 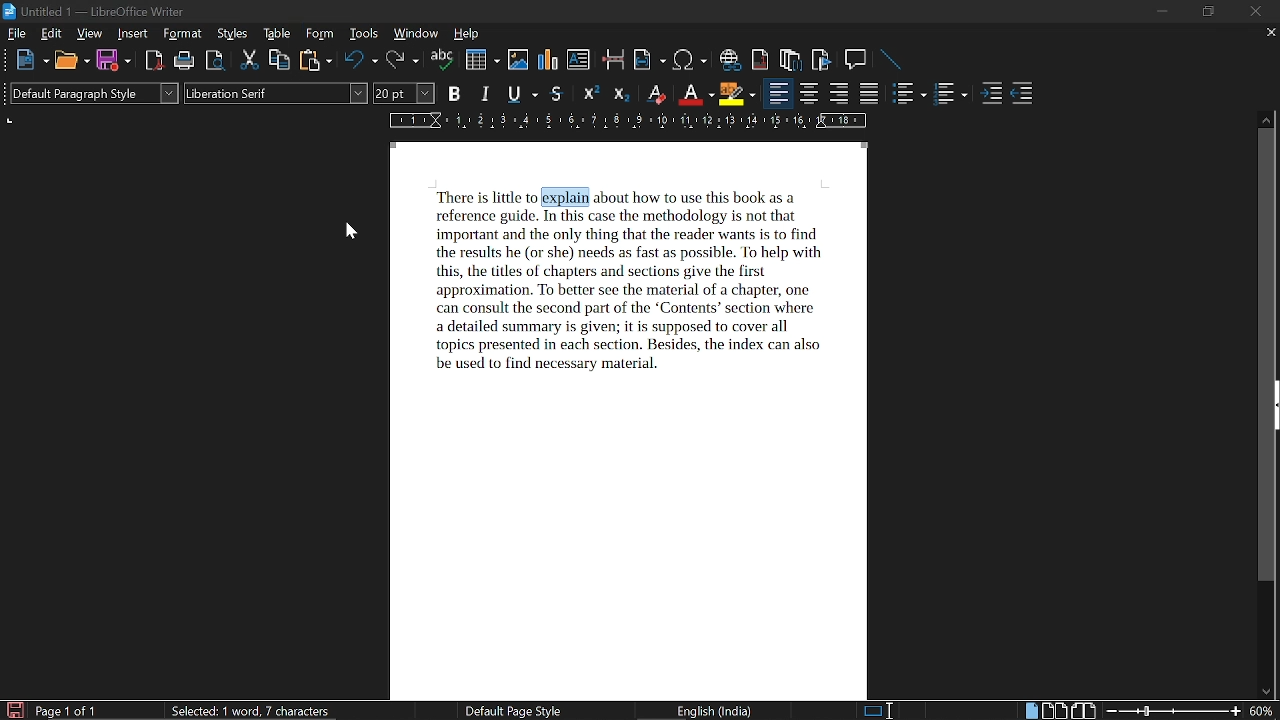 I want to click on justified, so click(x=871, y=95).